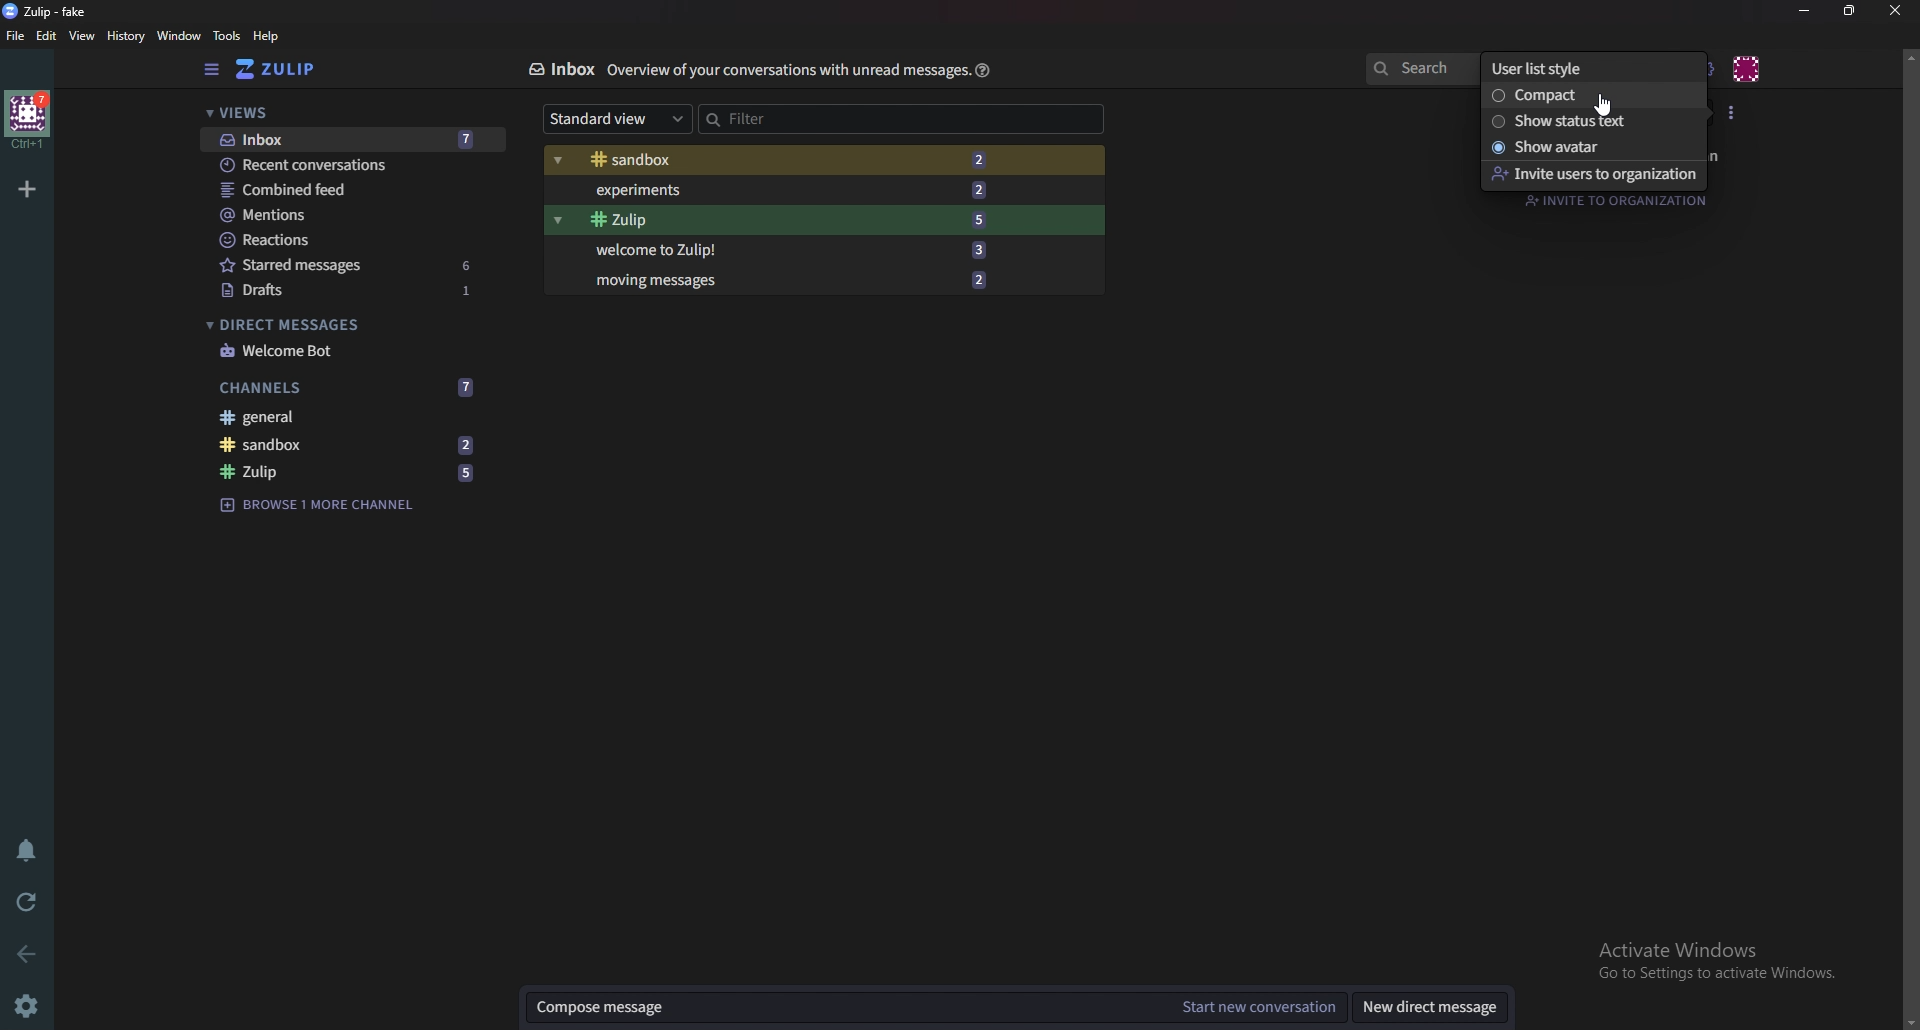 This screenshot has width=1920, height=1030. What do you see at coordinates (28, 853) in the screenshot?
I see `Enable do not disturb` at bounding box center [28, 853].